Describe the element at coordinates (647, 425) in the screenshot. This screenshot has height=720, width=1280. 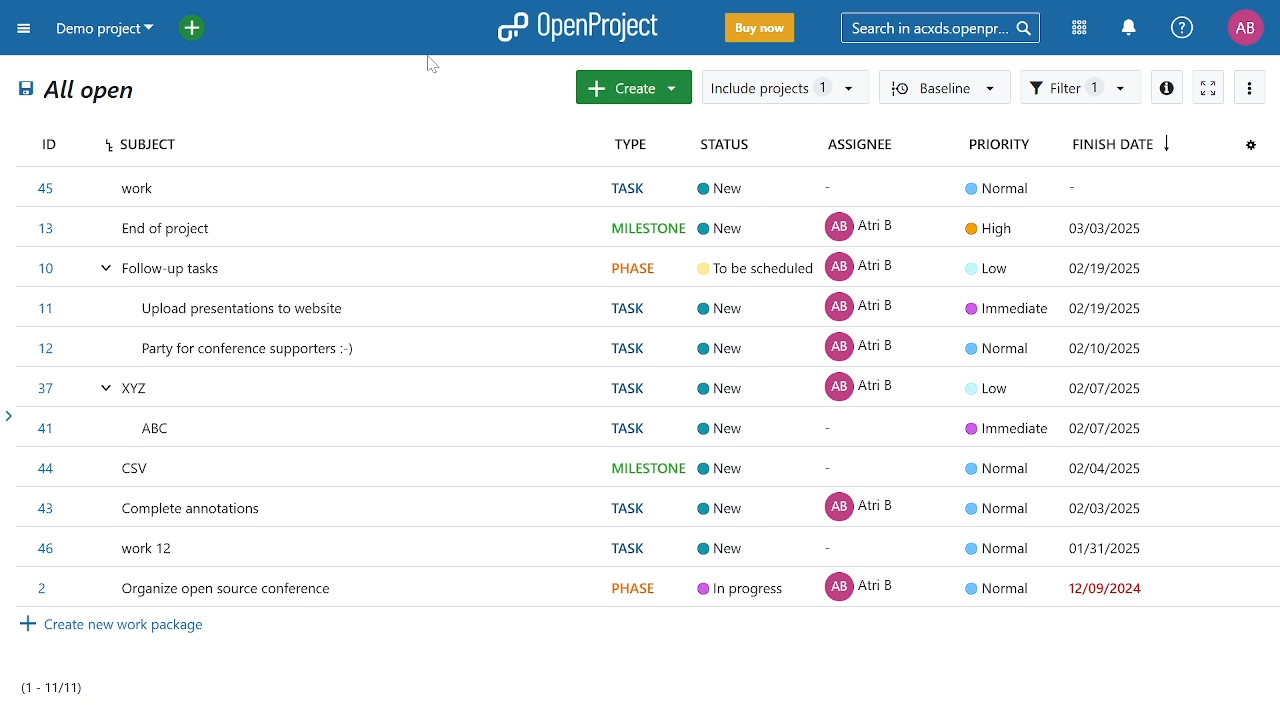
I see `task titled "ABC"` at that location.